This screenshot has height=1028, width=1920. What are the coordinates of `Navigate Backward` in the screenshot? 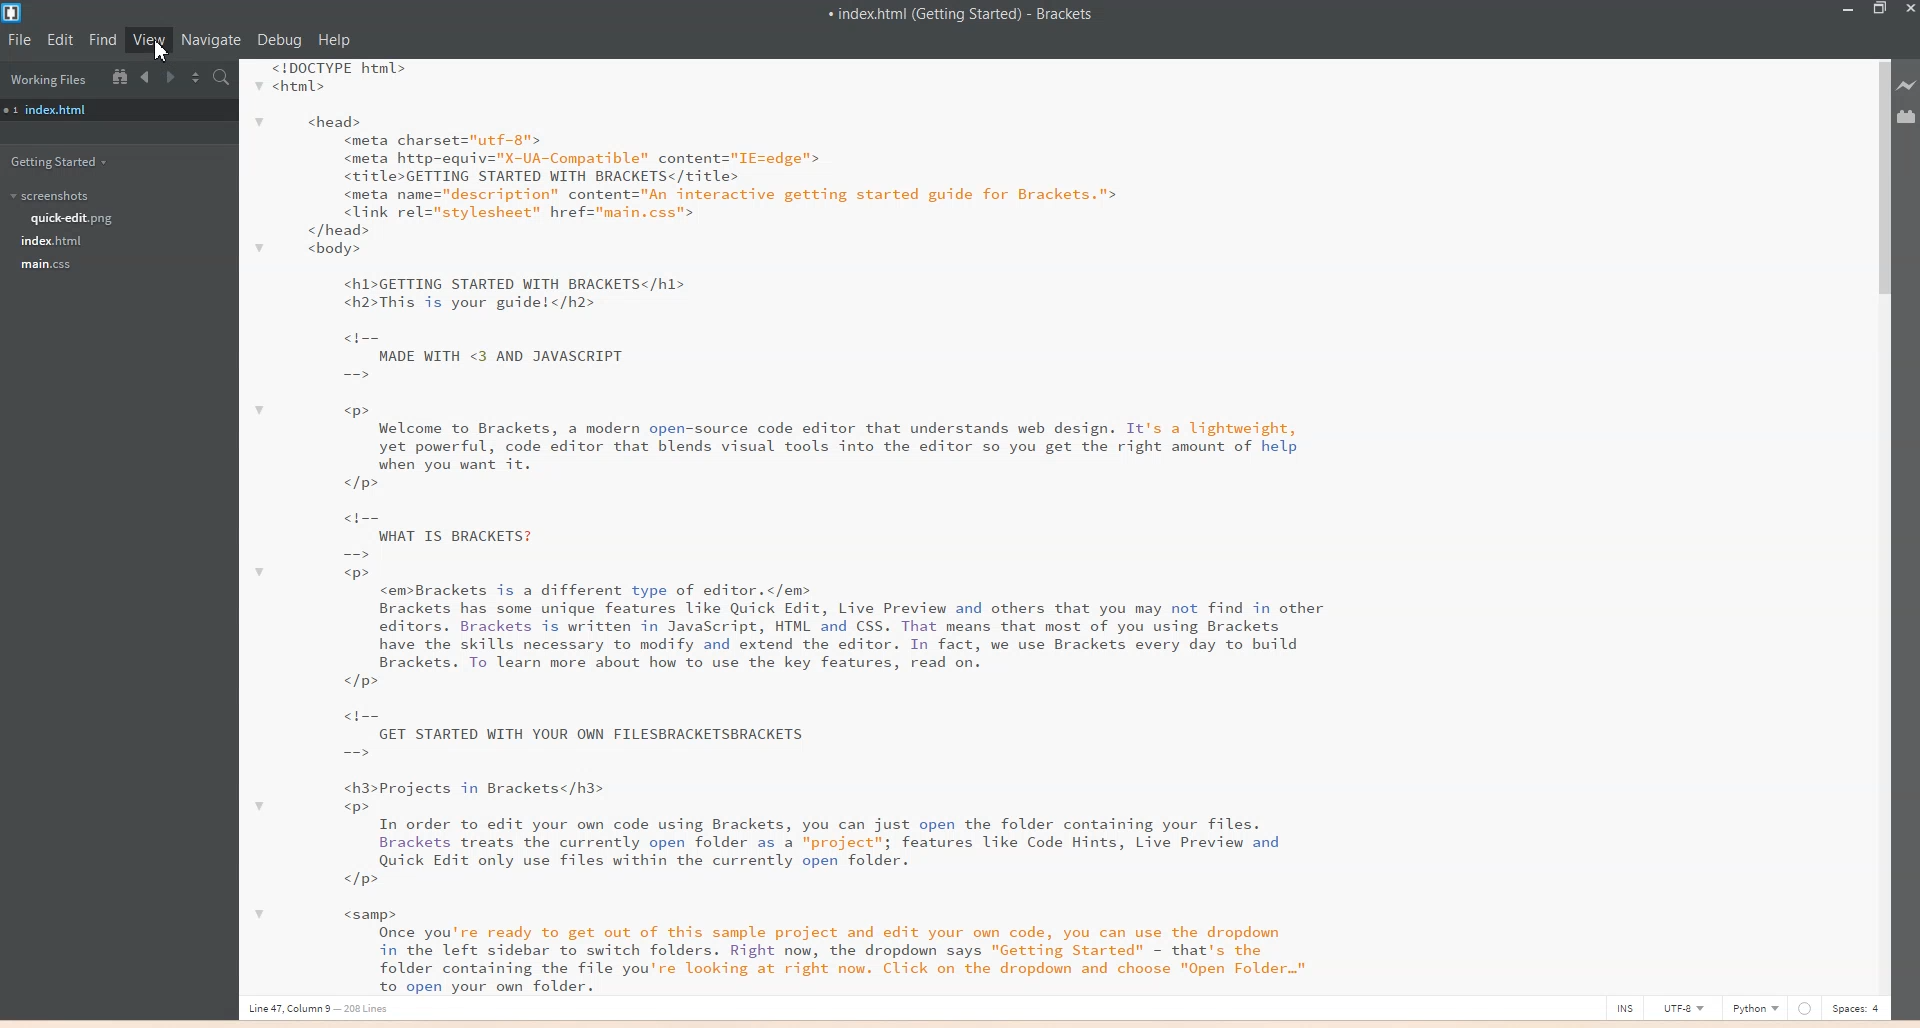 It's located at (147, 77).